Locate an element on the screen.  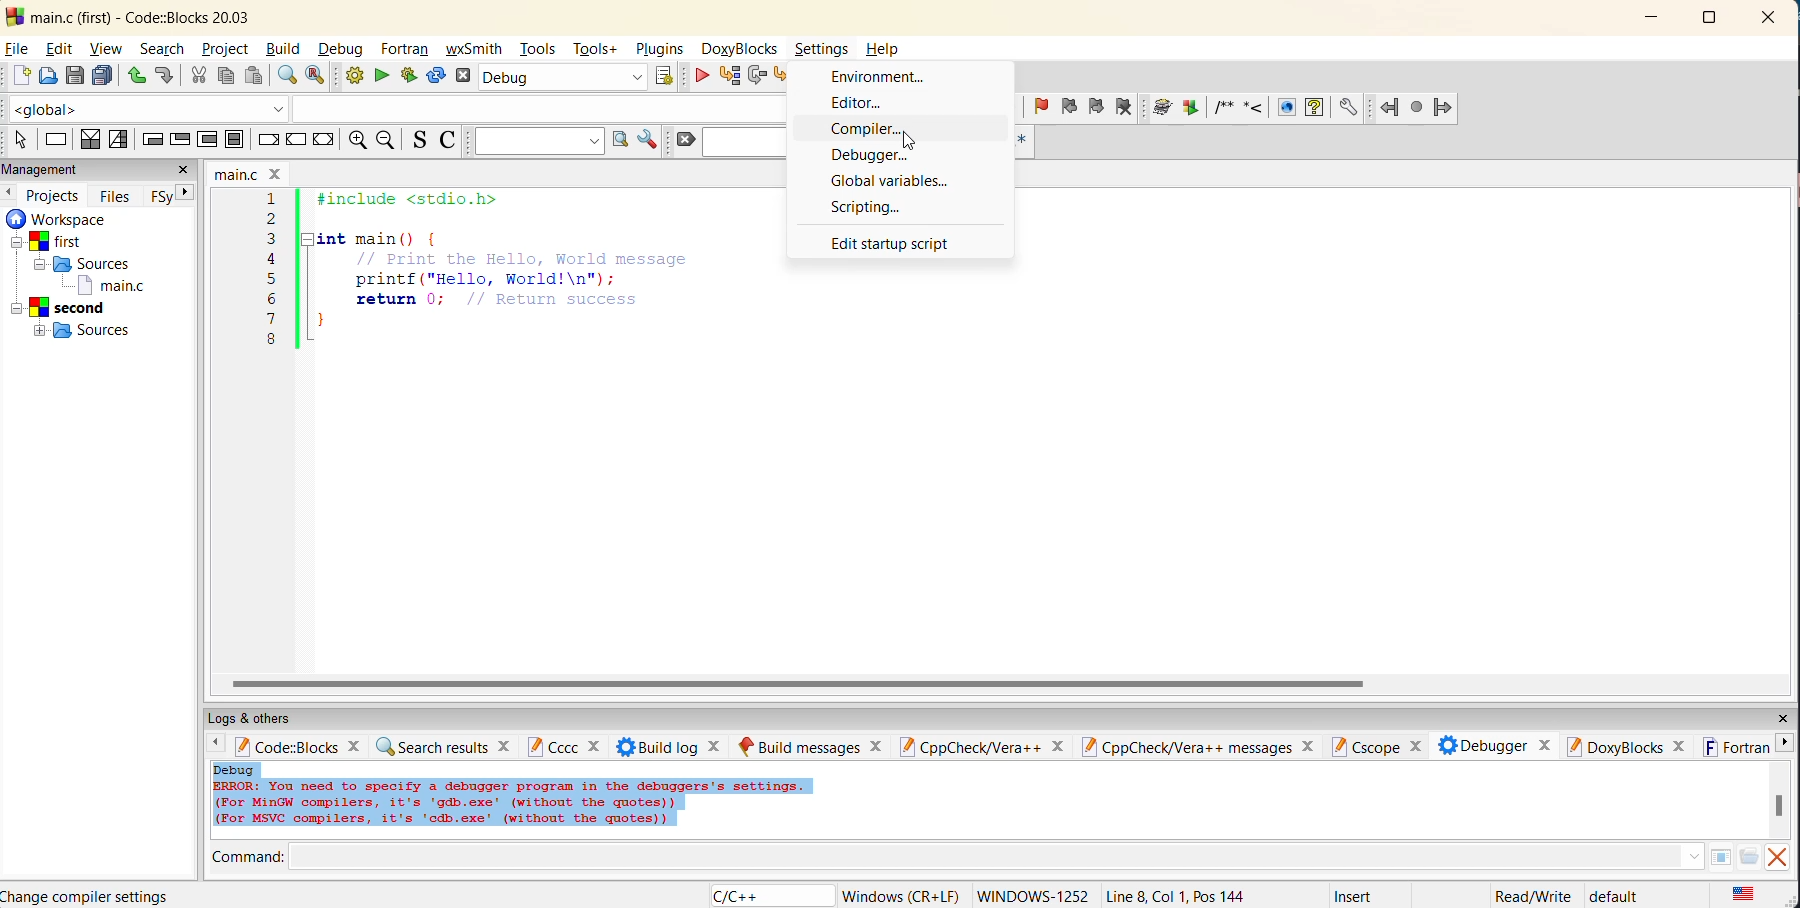
run is located at coordinates (383, 77).